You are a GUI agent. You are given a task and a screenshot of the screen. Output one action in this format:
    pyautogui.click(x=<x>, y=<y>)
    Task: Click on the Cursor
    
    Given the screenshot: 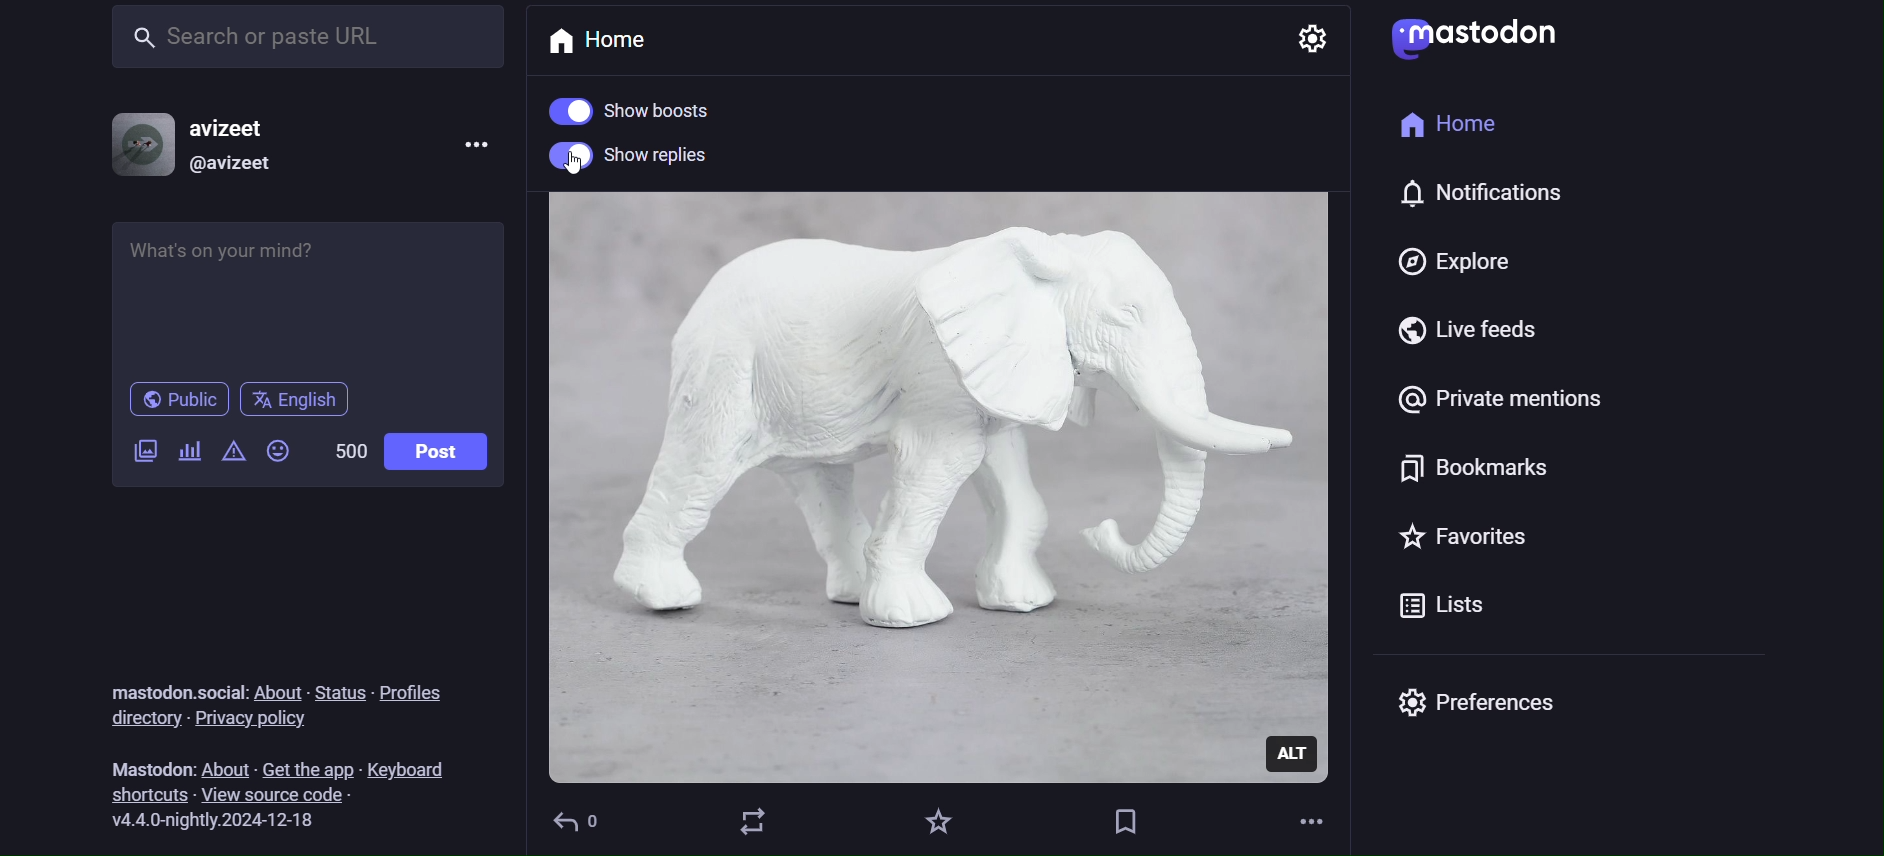 What is the action you would take?
    pyautogui.click(x=571, y=171)
    